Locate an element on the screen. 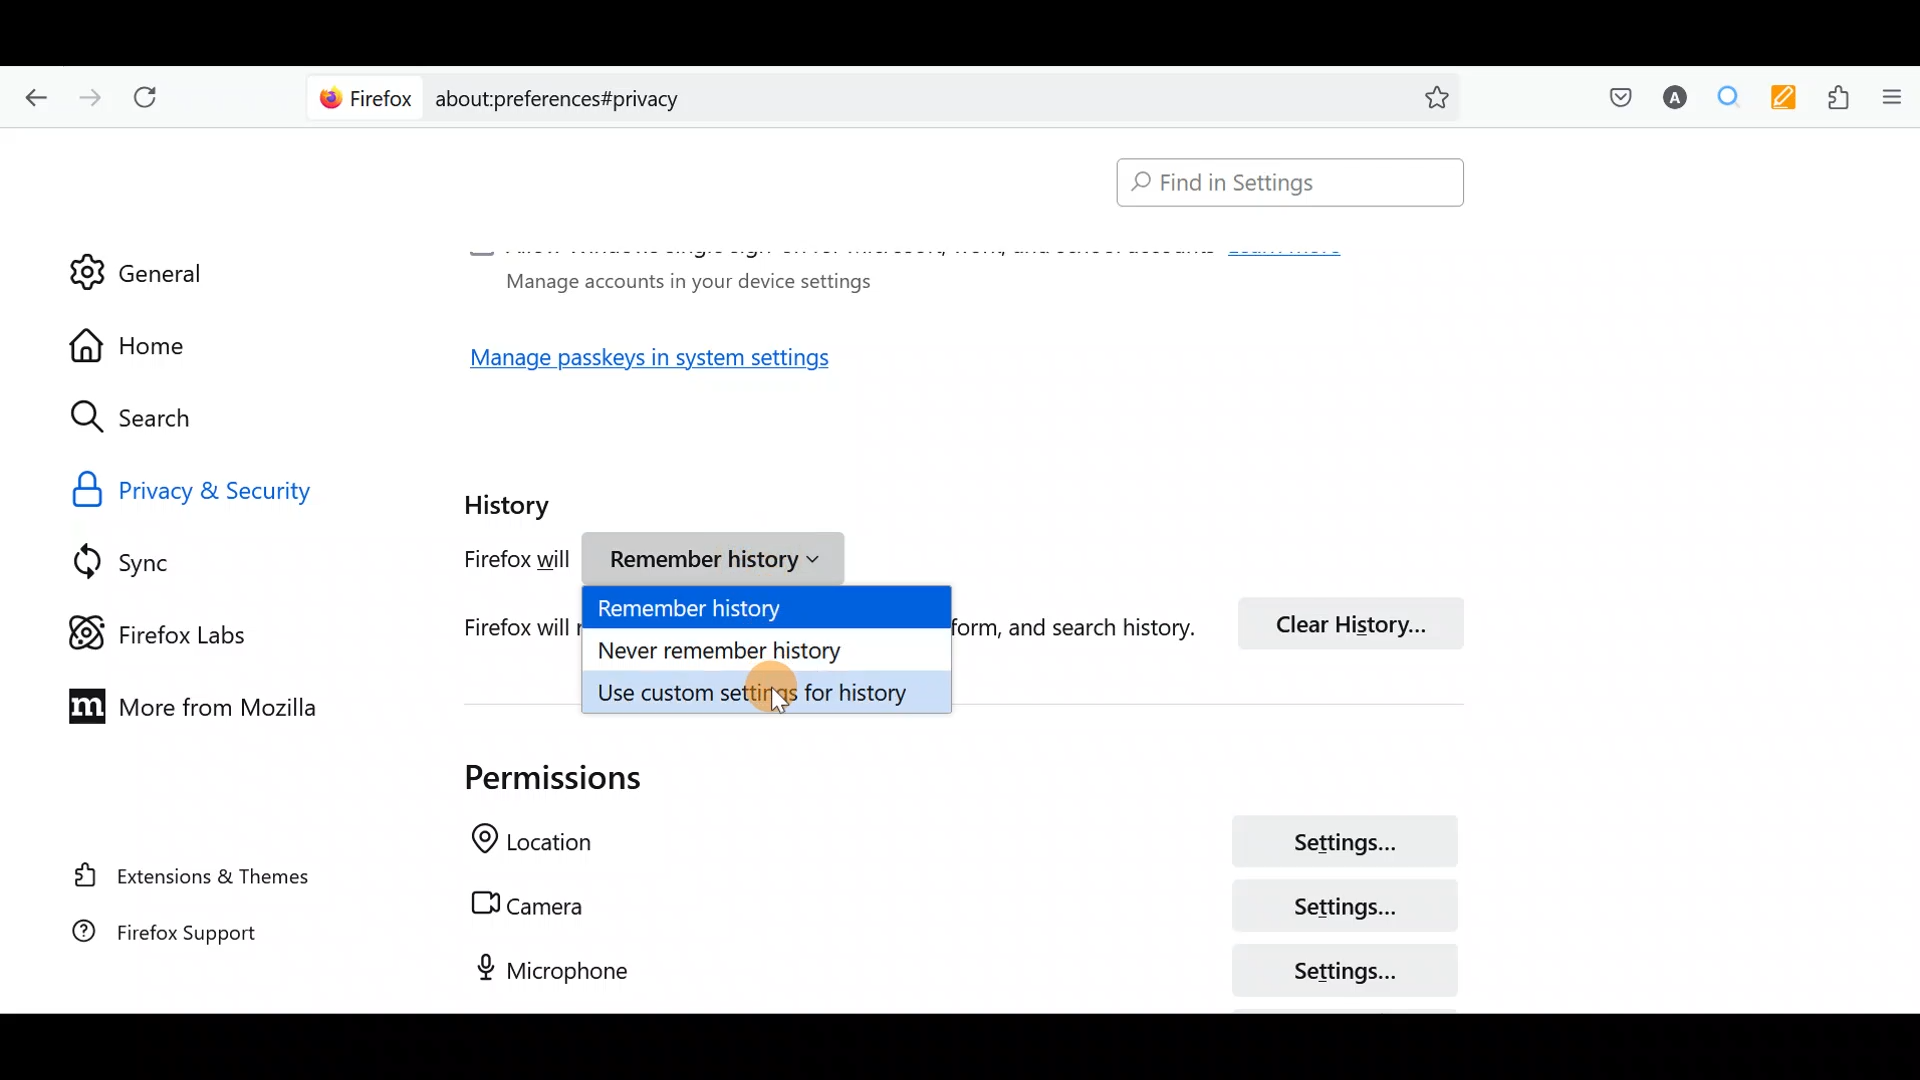 This screenshot has width=1920, height=1080. Never remember history is located at coordinates (769, 647).